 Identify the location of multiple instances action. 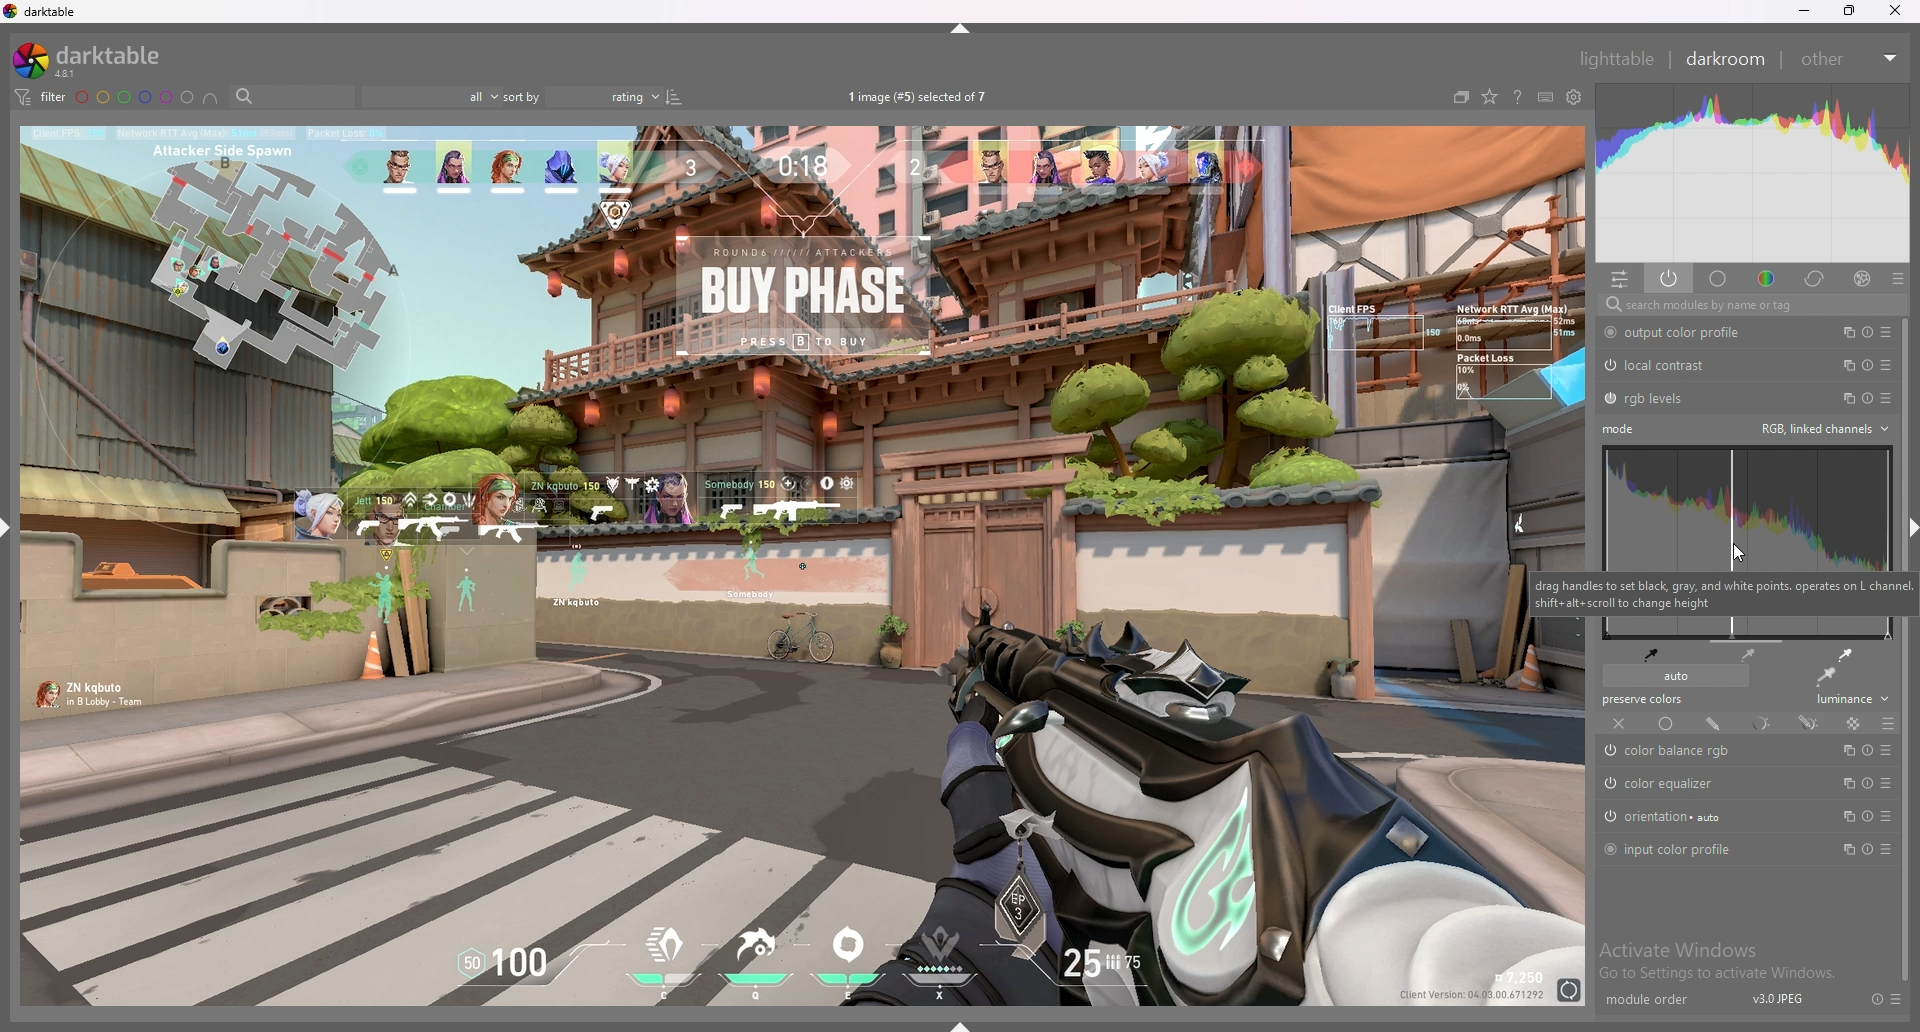
(1845, 397).